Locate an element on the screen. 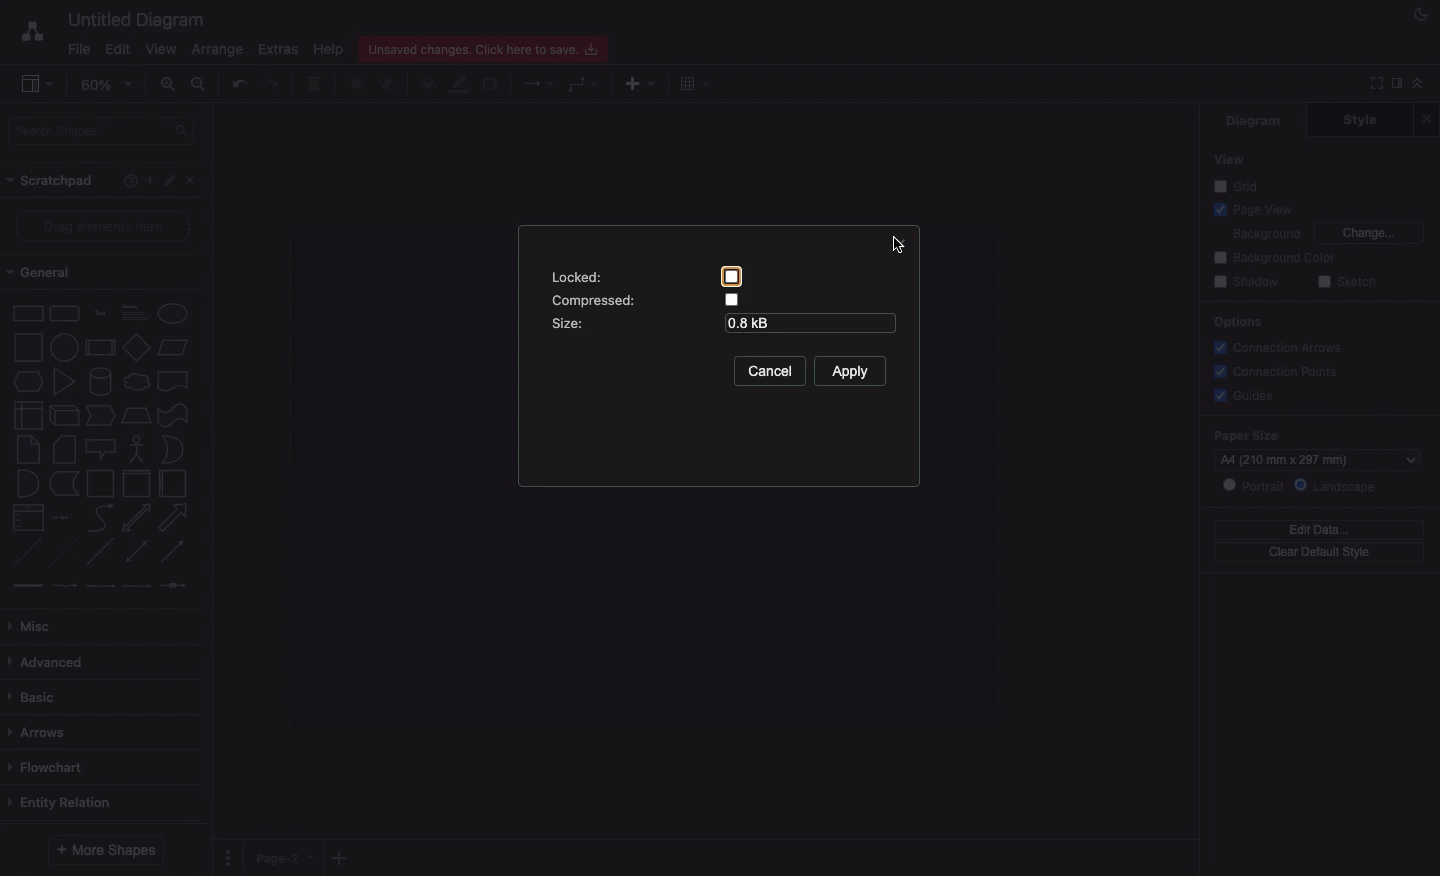 This screenshot has width=1440, height=876. A4 (210 mm x 297 mm) is located at coordinates (1321, 458).